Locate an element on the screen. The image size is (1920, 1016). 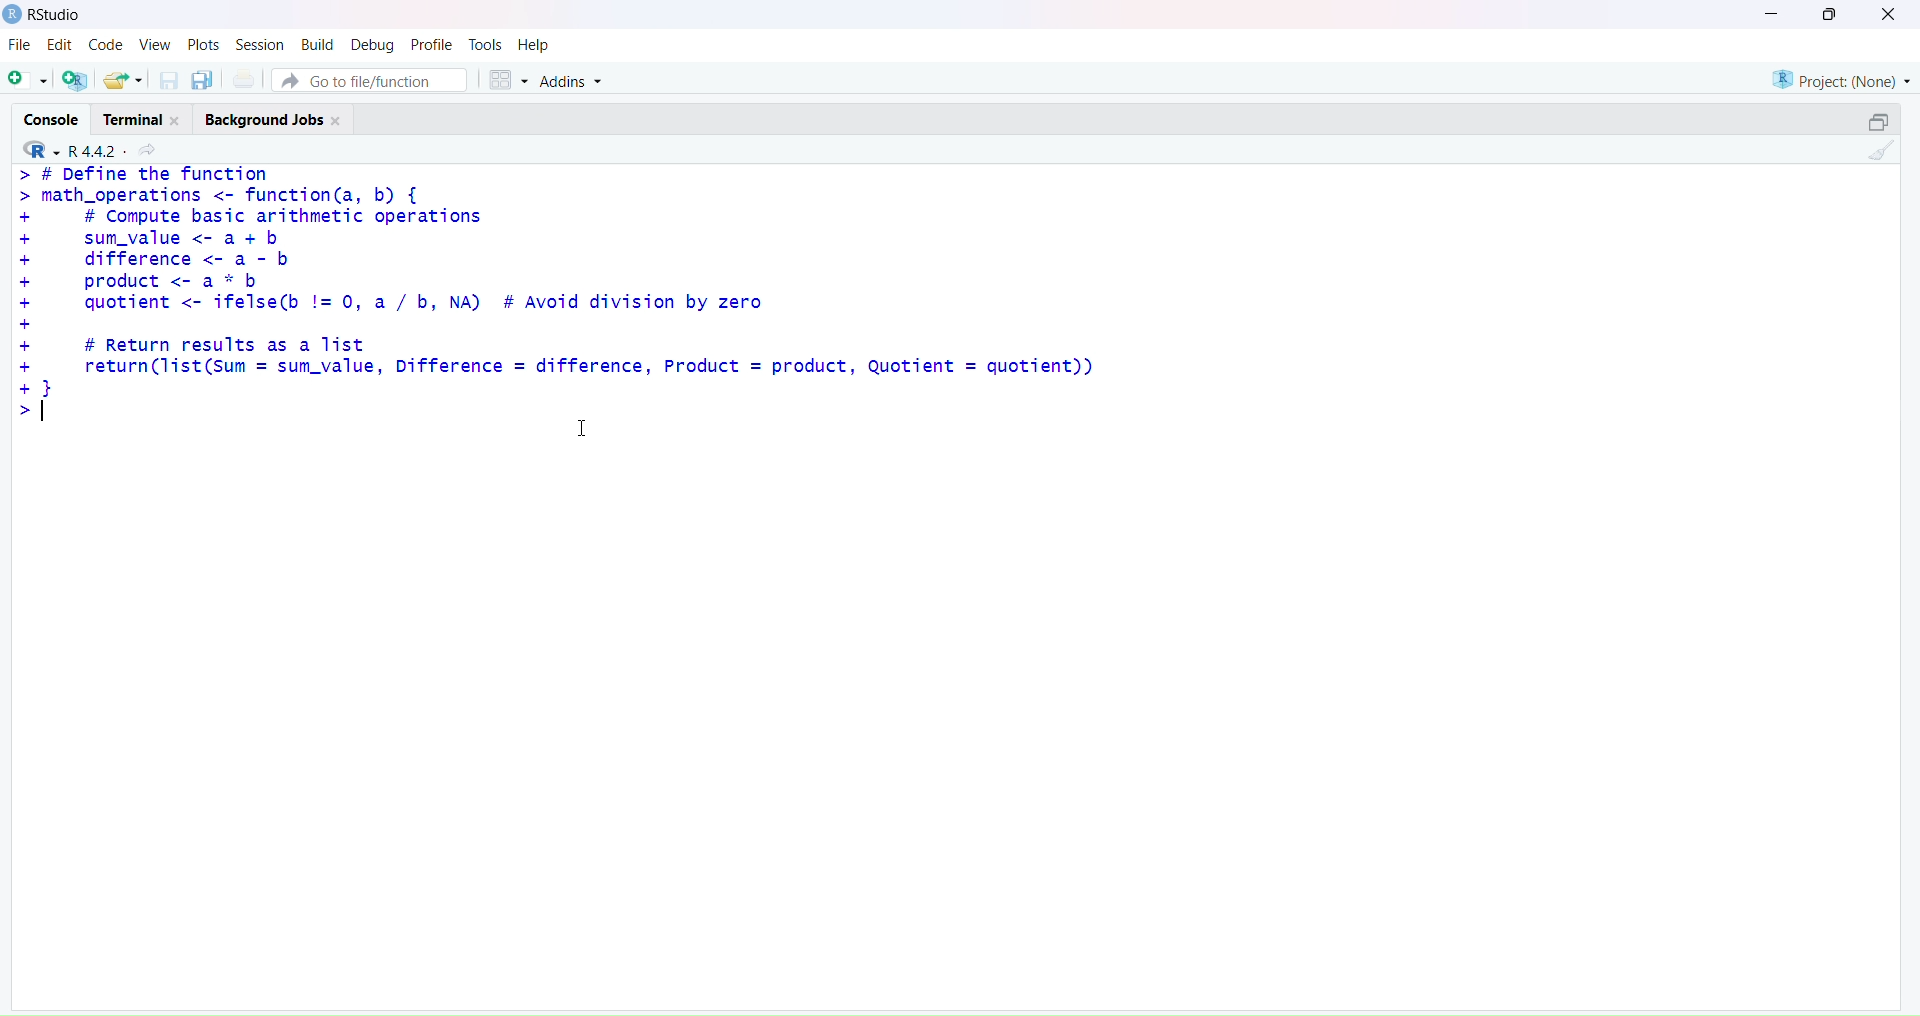
Workspace panes is located at coordinates (505, 79).